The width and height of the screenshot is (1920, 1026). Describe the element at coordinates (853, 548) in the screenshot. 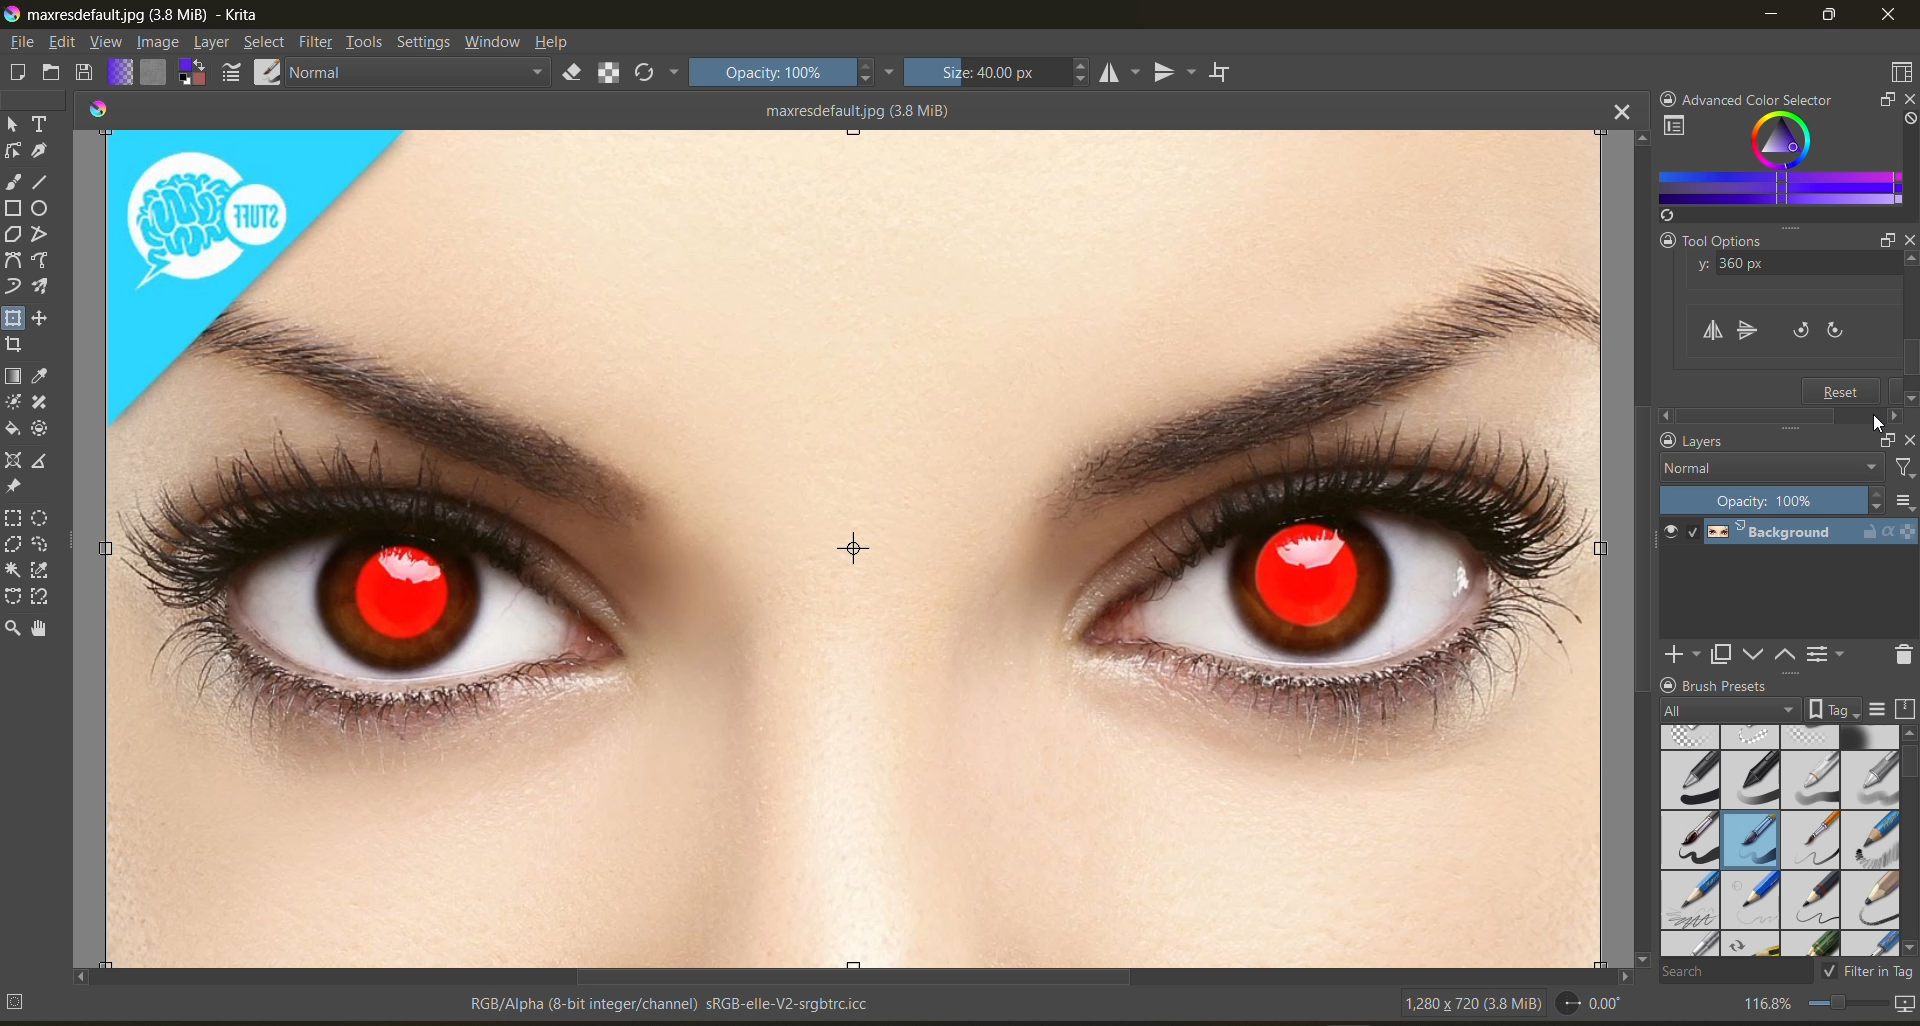

I see `horizontally flipped canvas` at that location.